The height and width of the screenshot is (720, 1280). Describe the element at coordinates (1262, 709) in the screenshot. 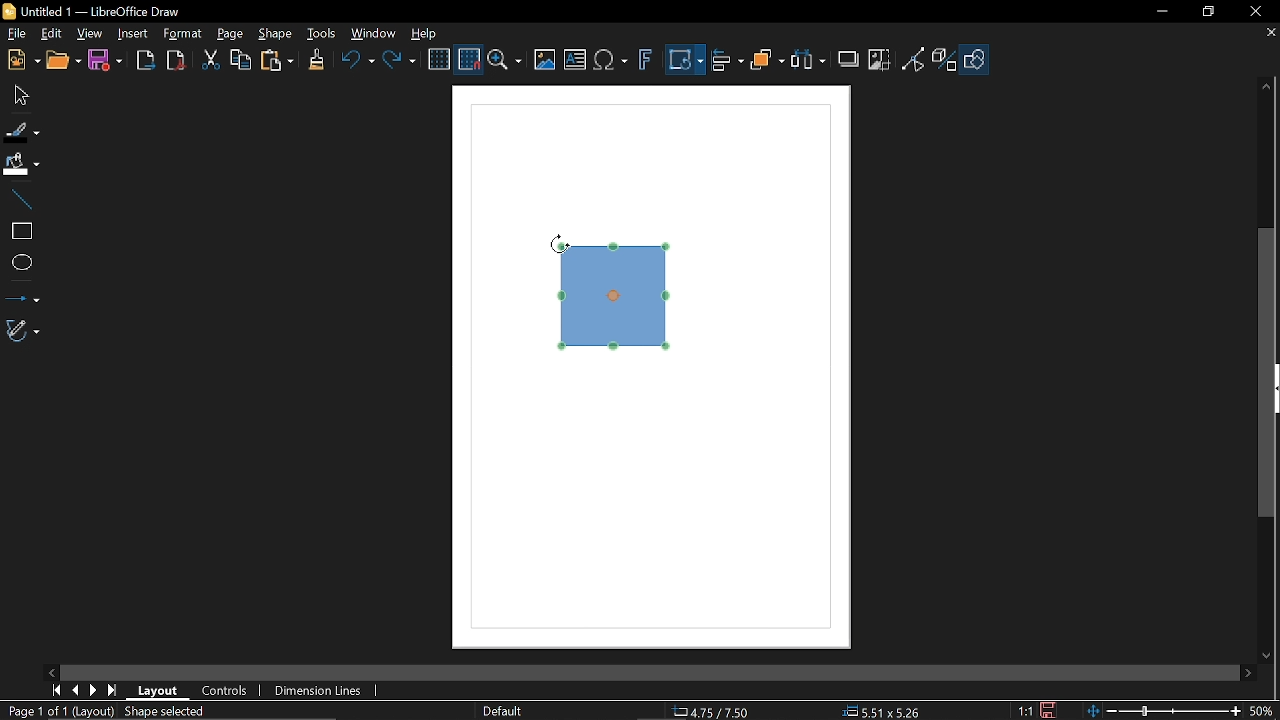

I see `50% (Current zoom)` at that location.